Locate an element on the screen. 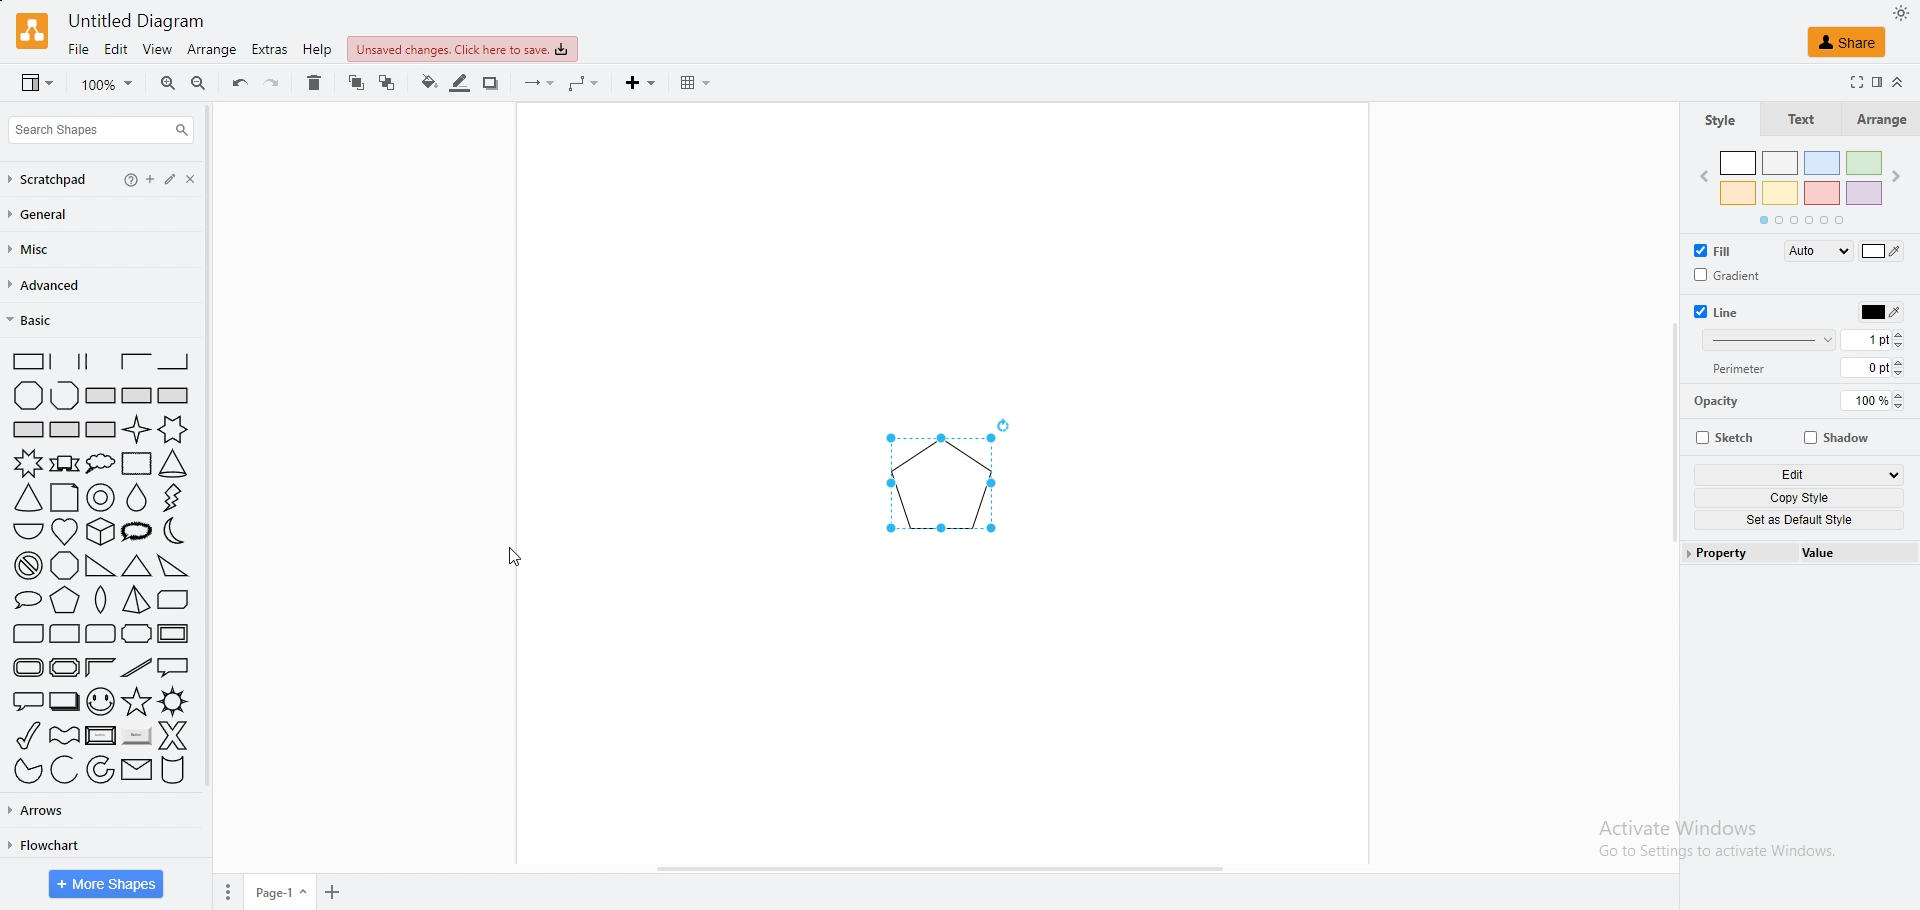 This screenshot has width=1920, height=910. dark mode is located at coordinates (1901, 12).